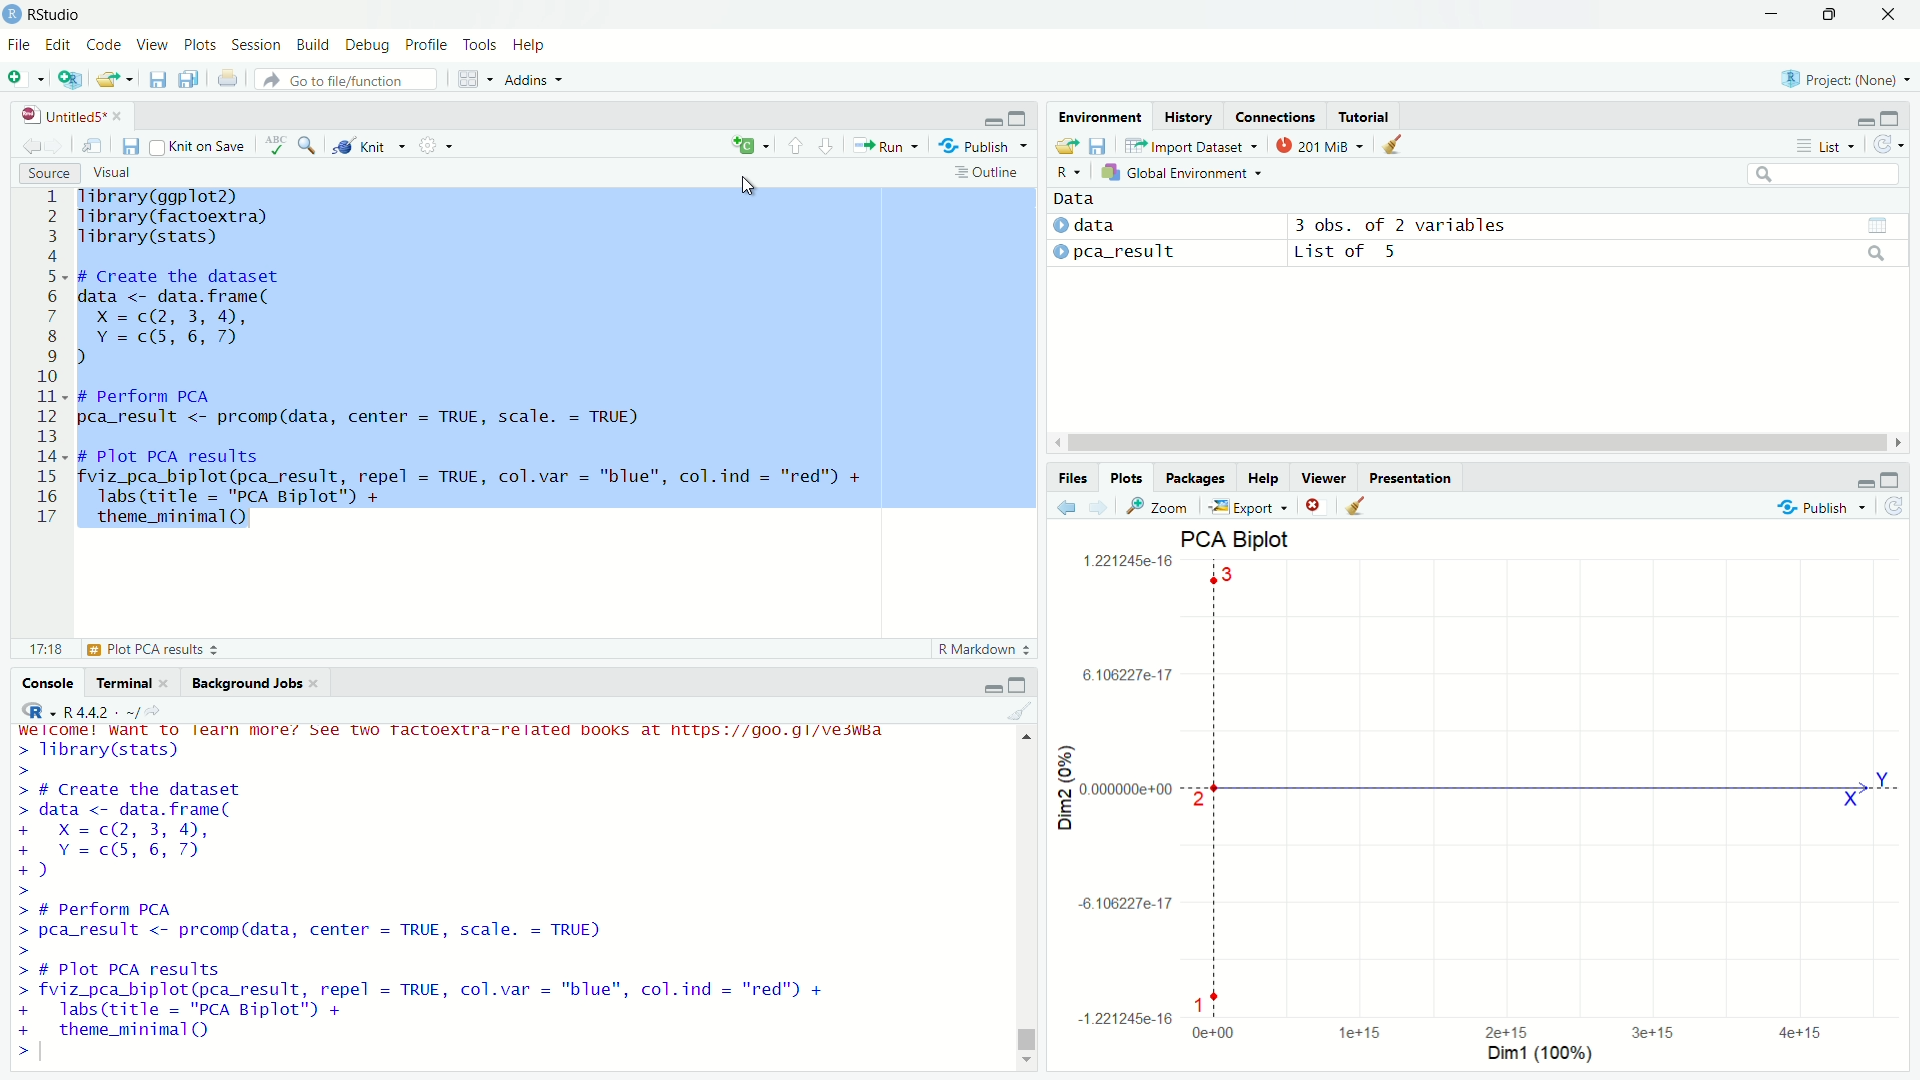  Describe the element at coordinates (108, 711) in the screenshot. I see `R language version - 4.4.2` at that location.